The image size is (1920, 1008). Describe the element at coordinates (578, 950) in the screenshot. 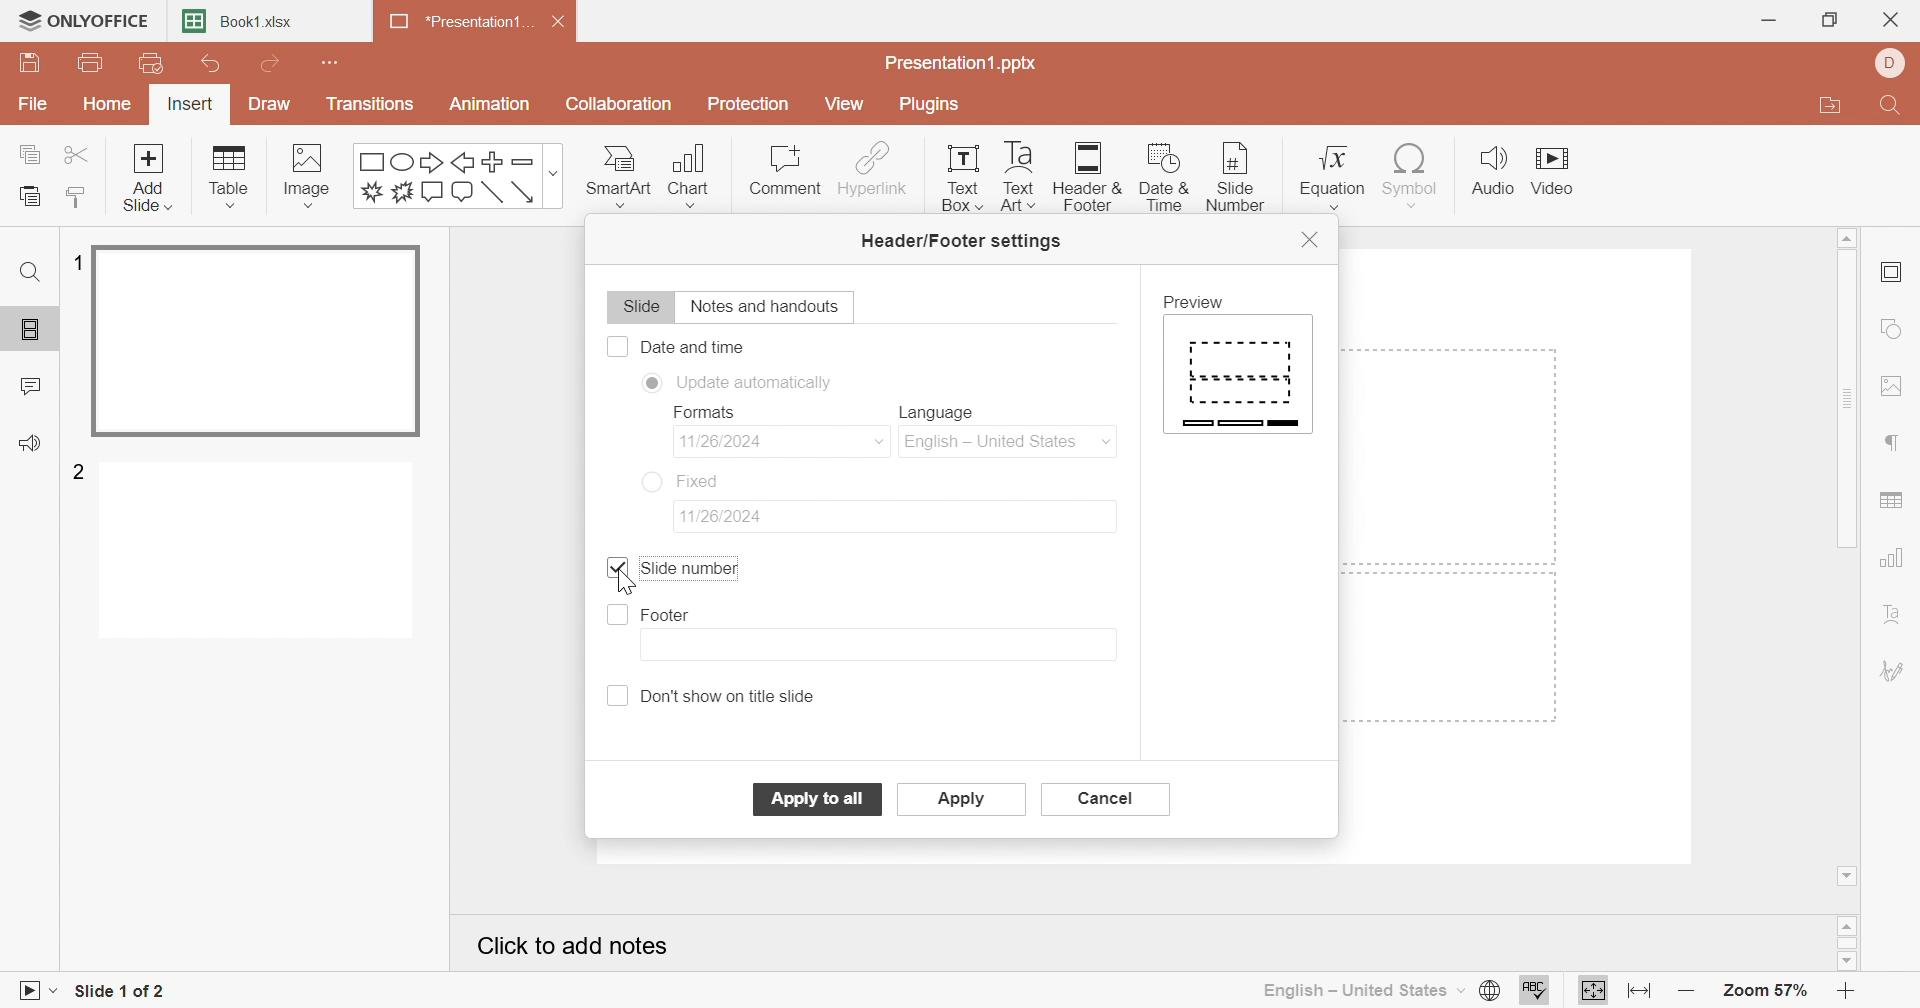

I see `Click to add notes` at that location.